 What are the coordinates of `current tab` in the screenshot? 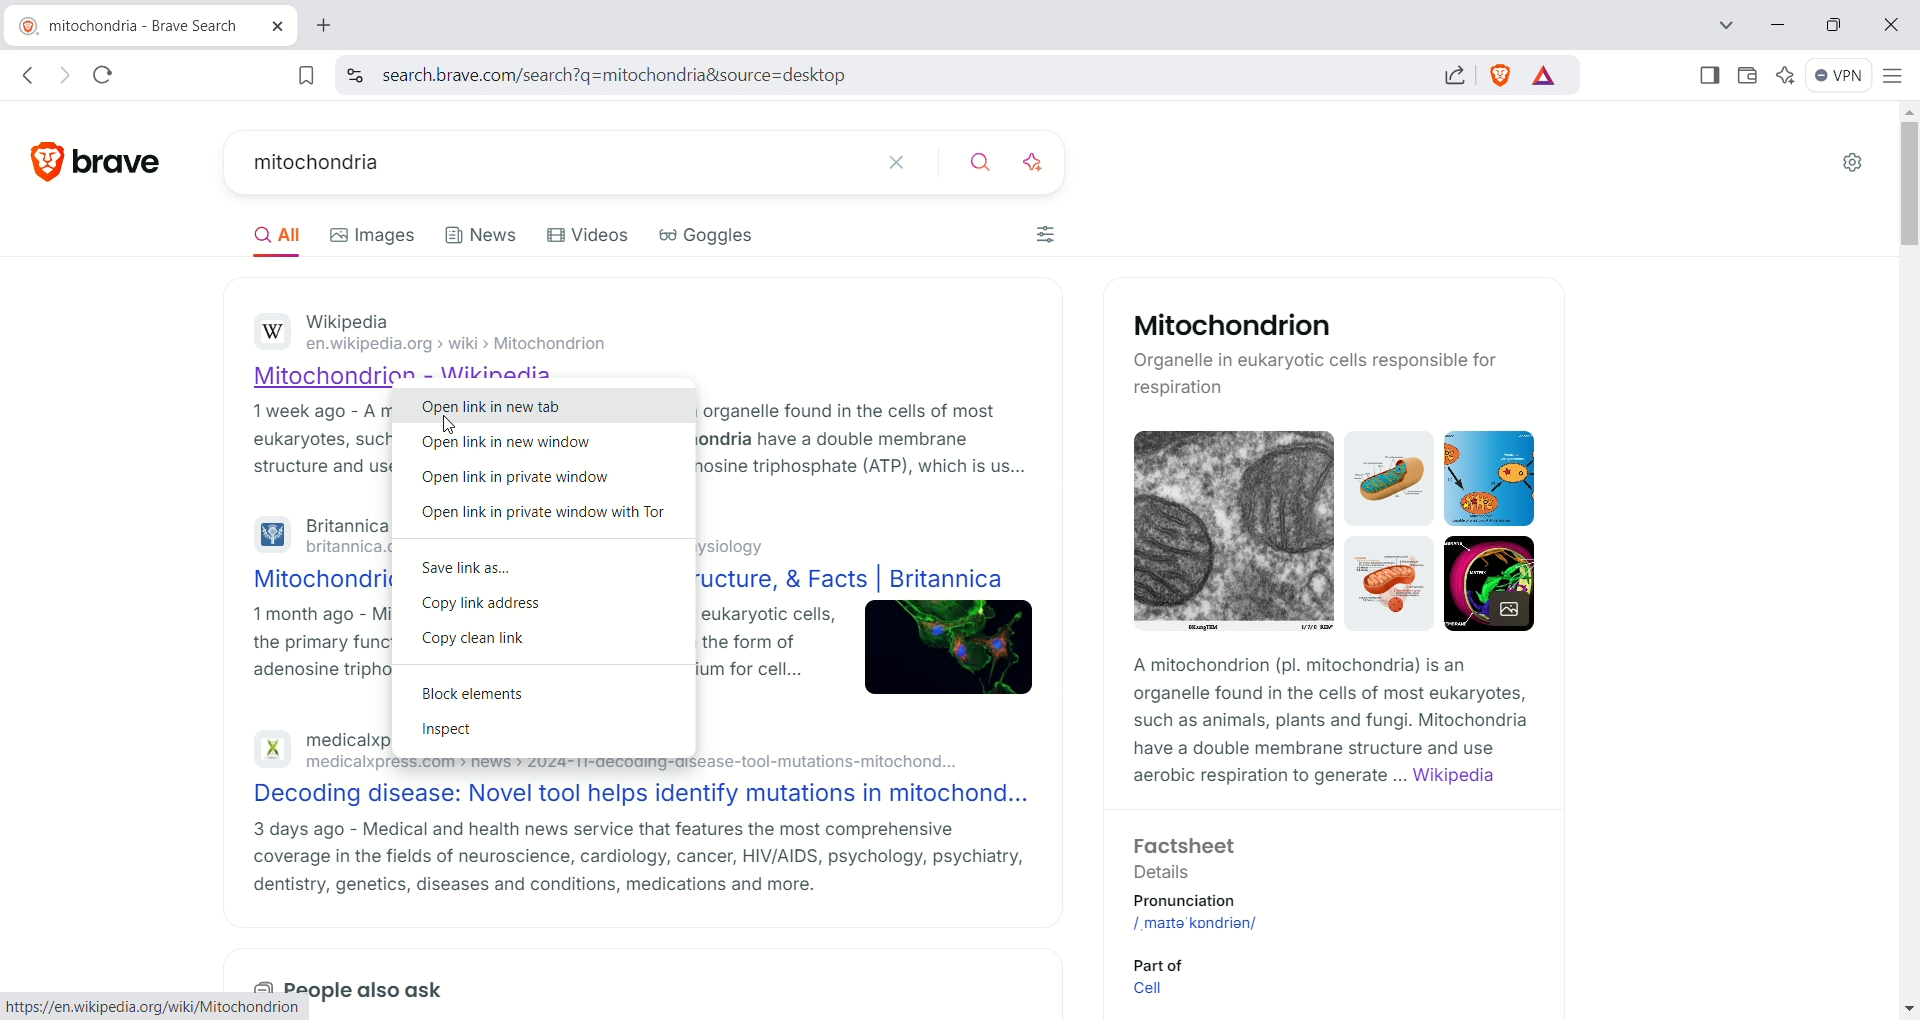 It's located at (123, 26).